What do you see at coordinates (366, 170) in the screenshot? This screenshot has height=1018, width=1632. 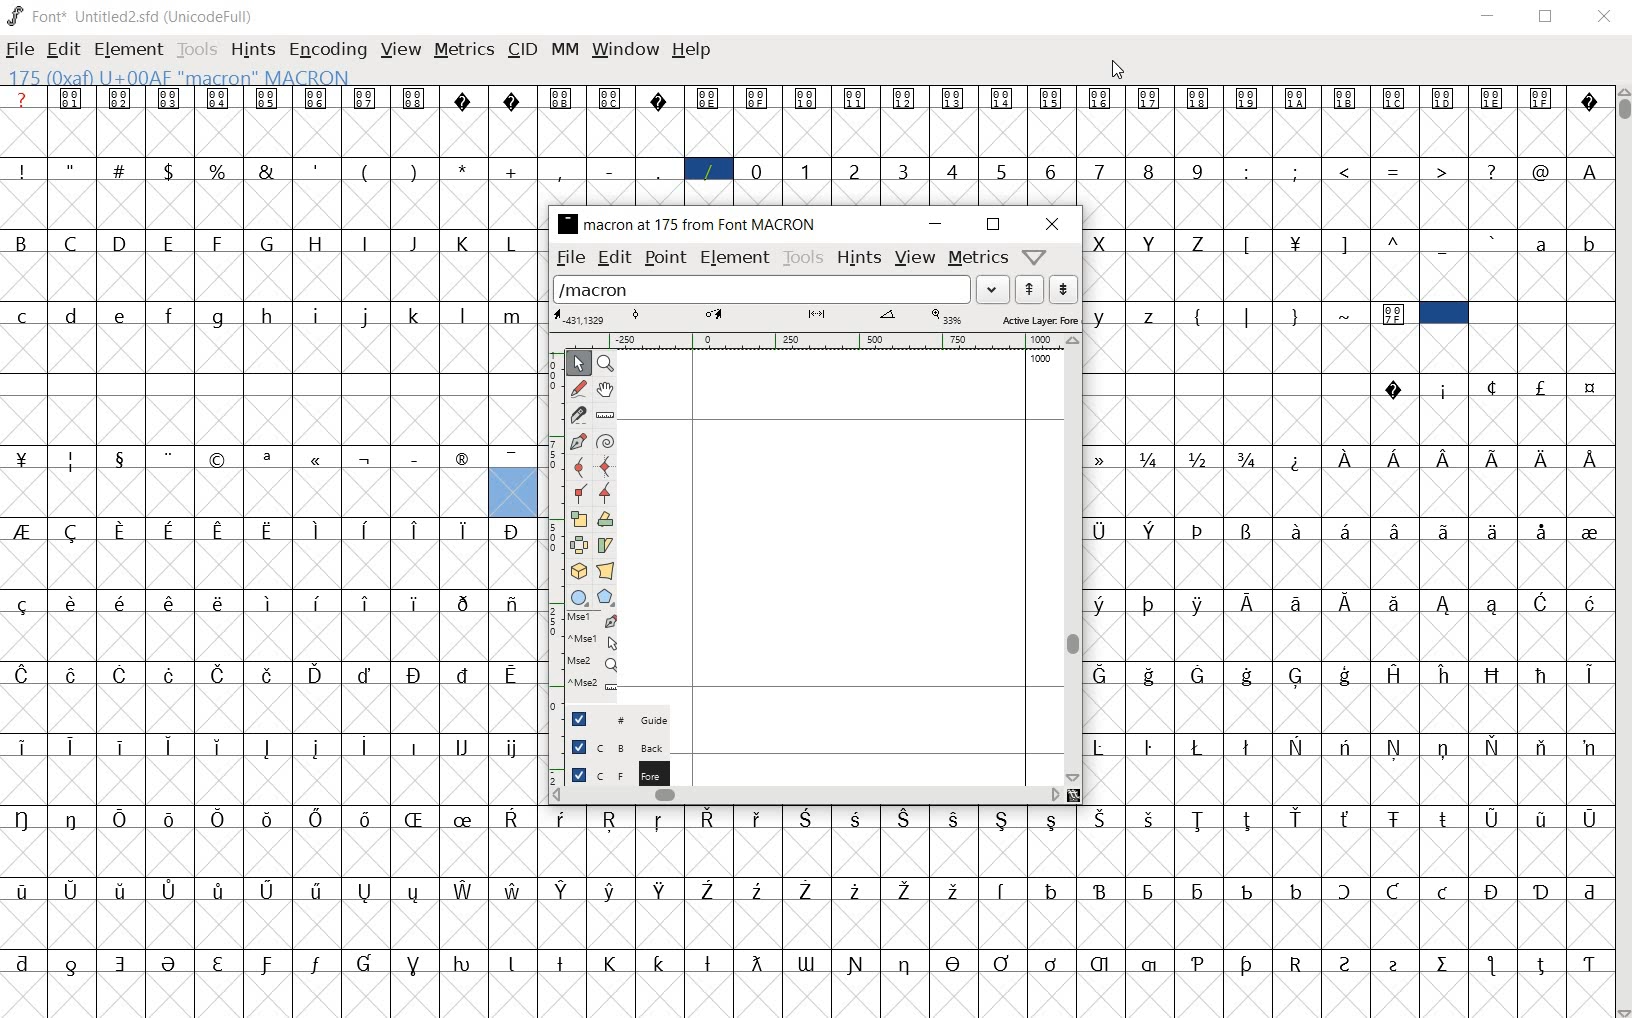 I see `(` at bounding box center [366, 170].